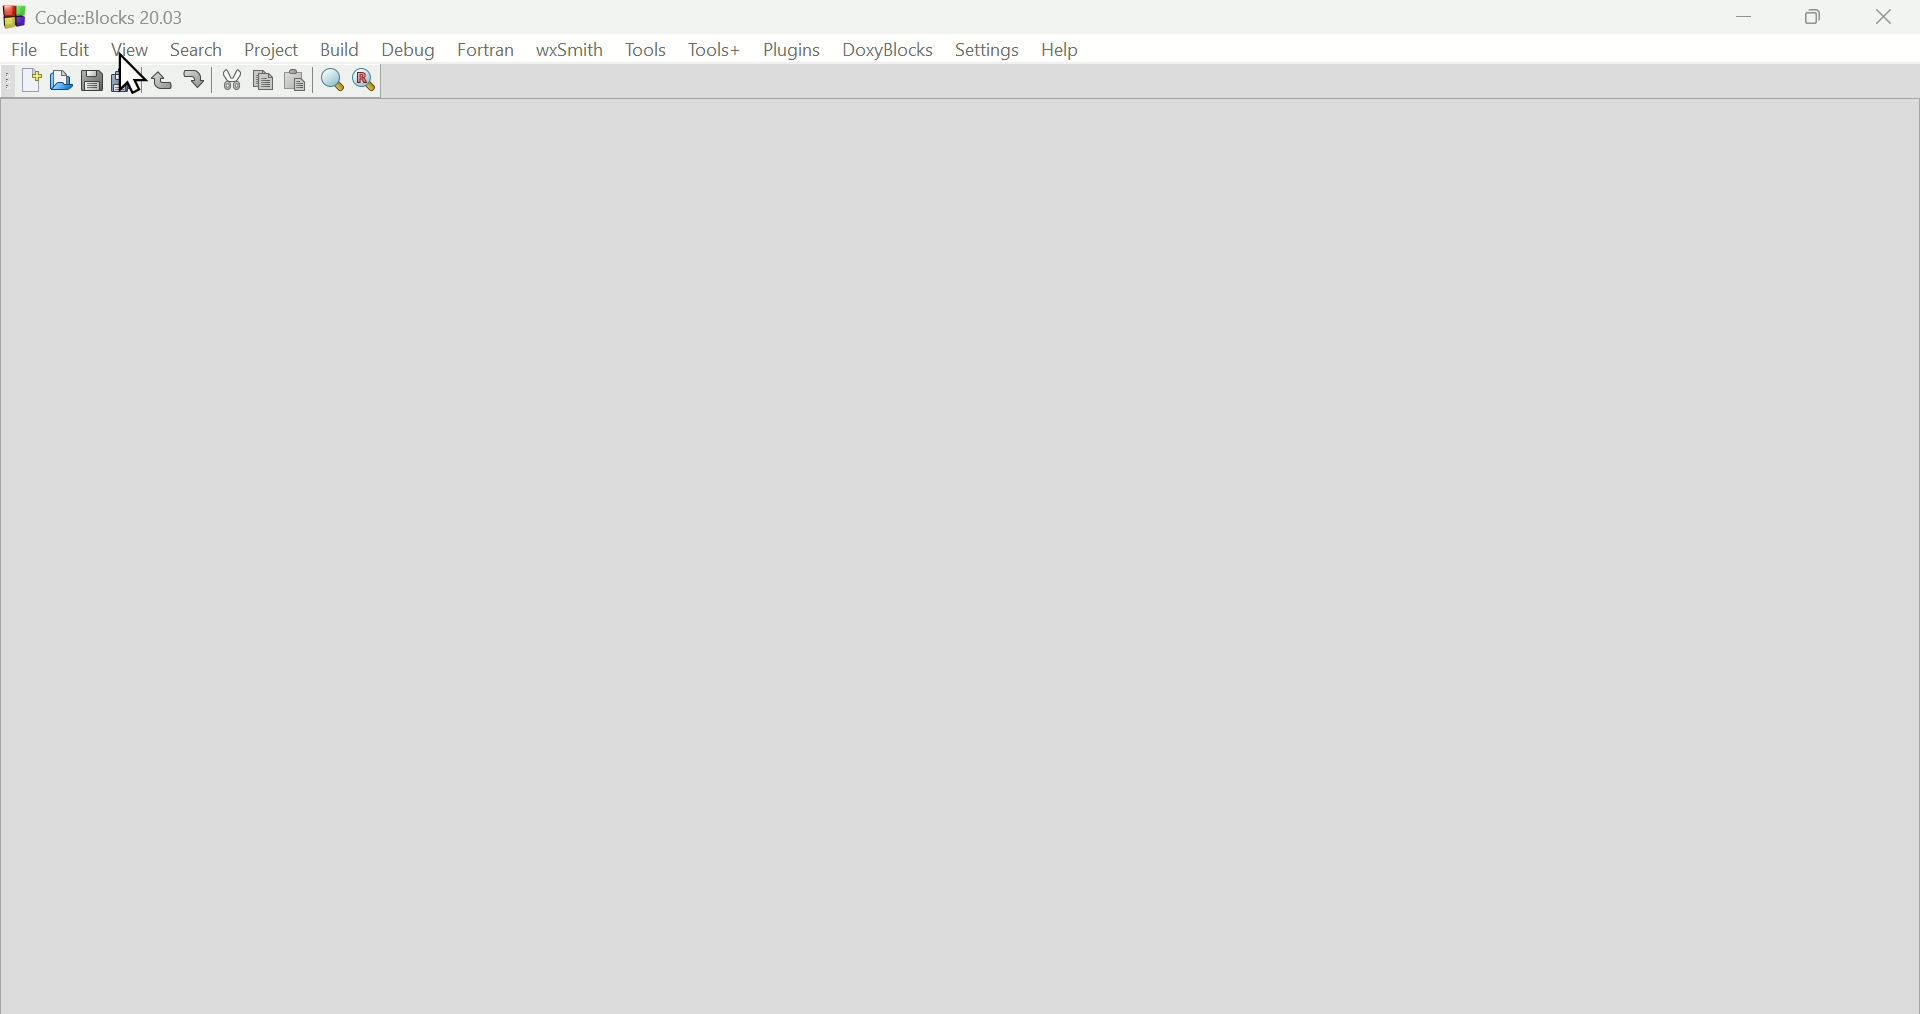  I want to click on Tools, so click(641, 48).